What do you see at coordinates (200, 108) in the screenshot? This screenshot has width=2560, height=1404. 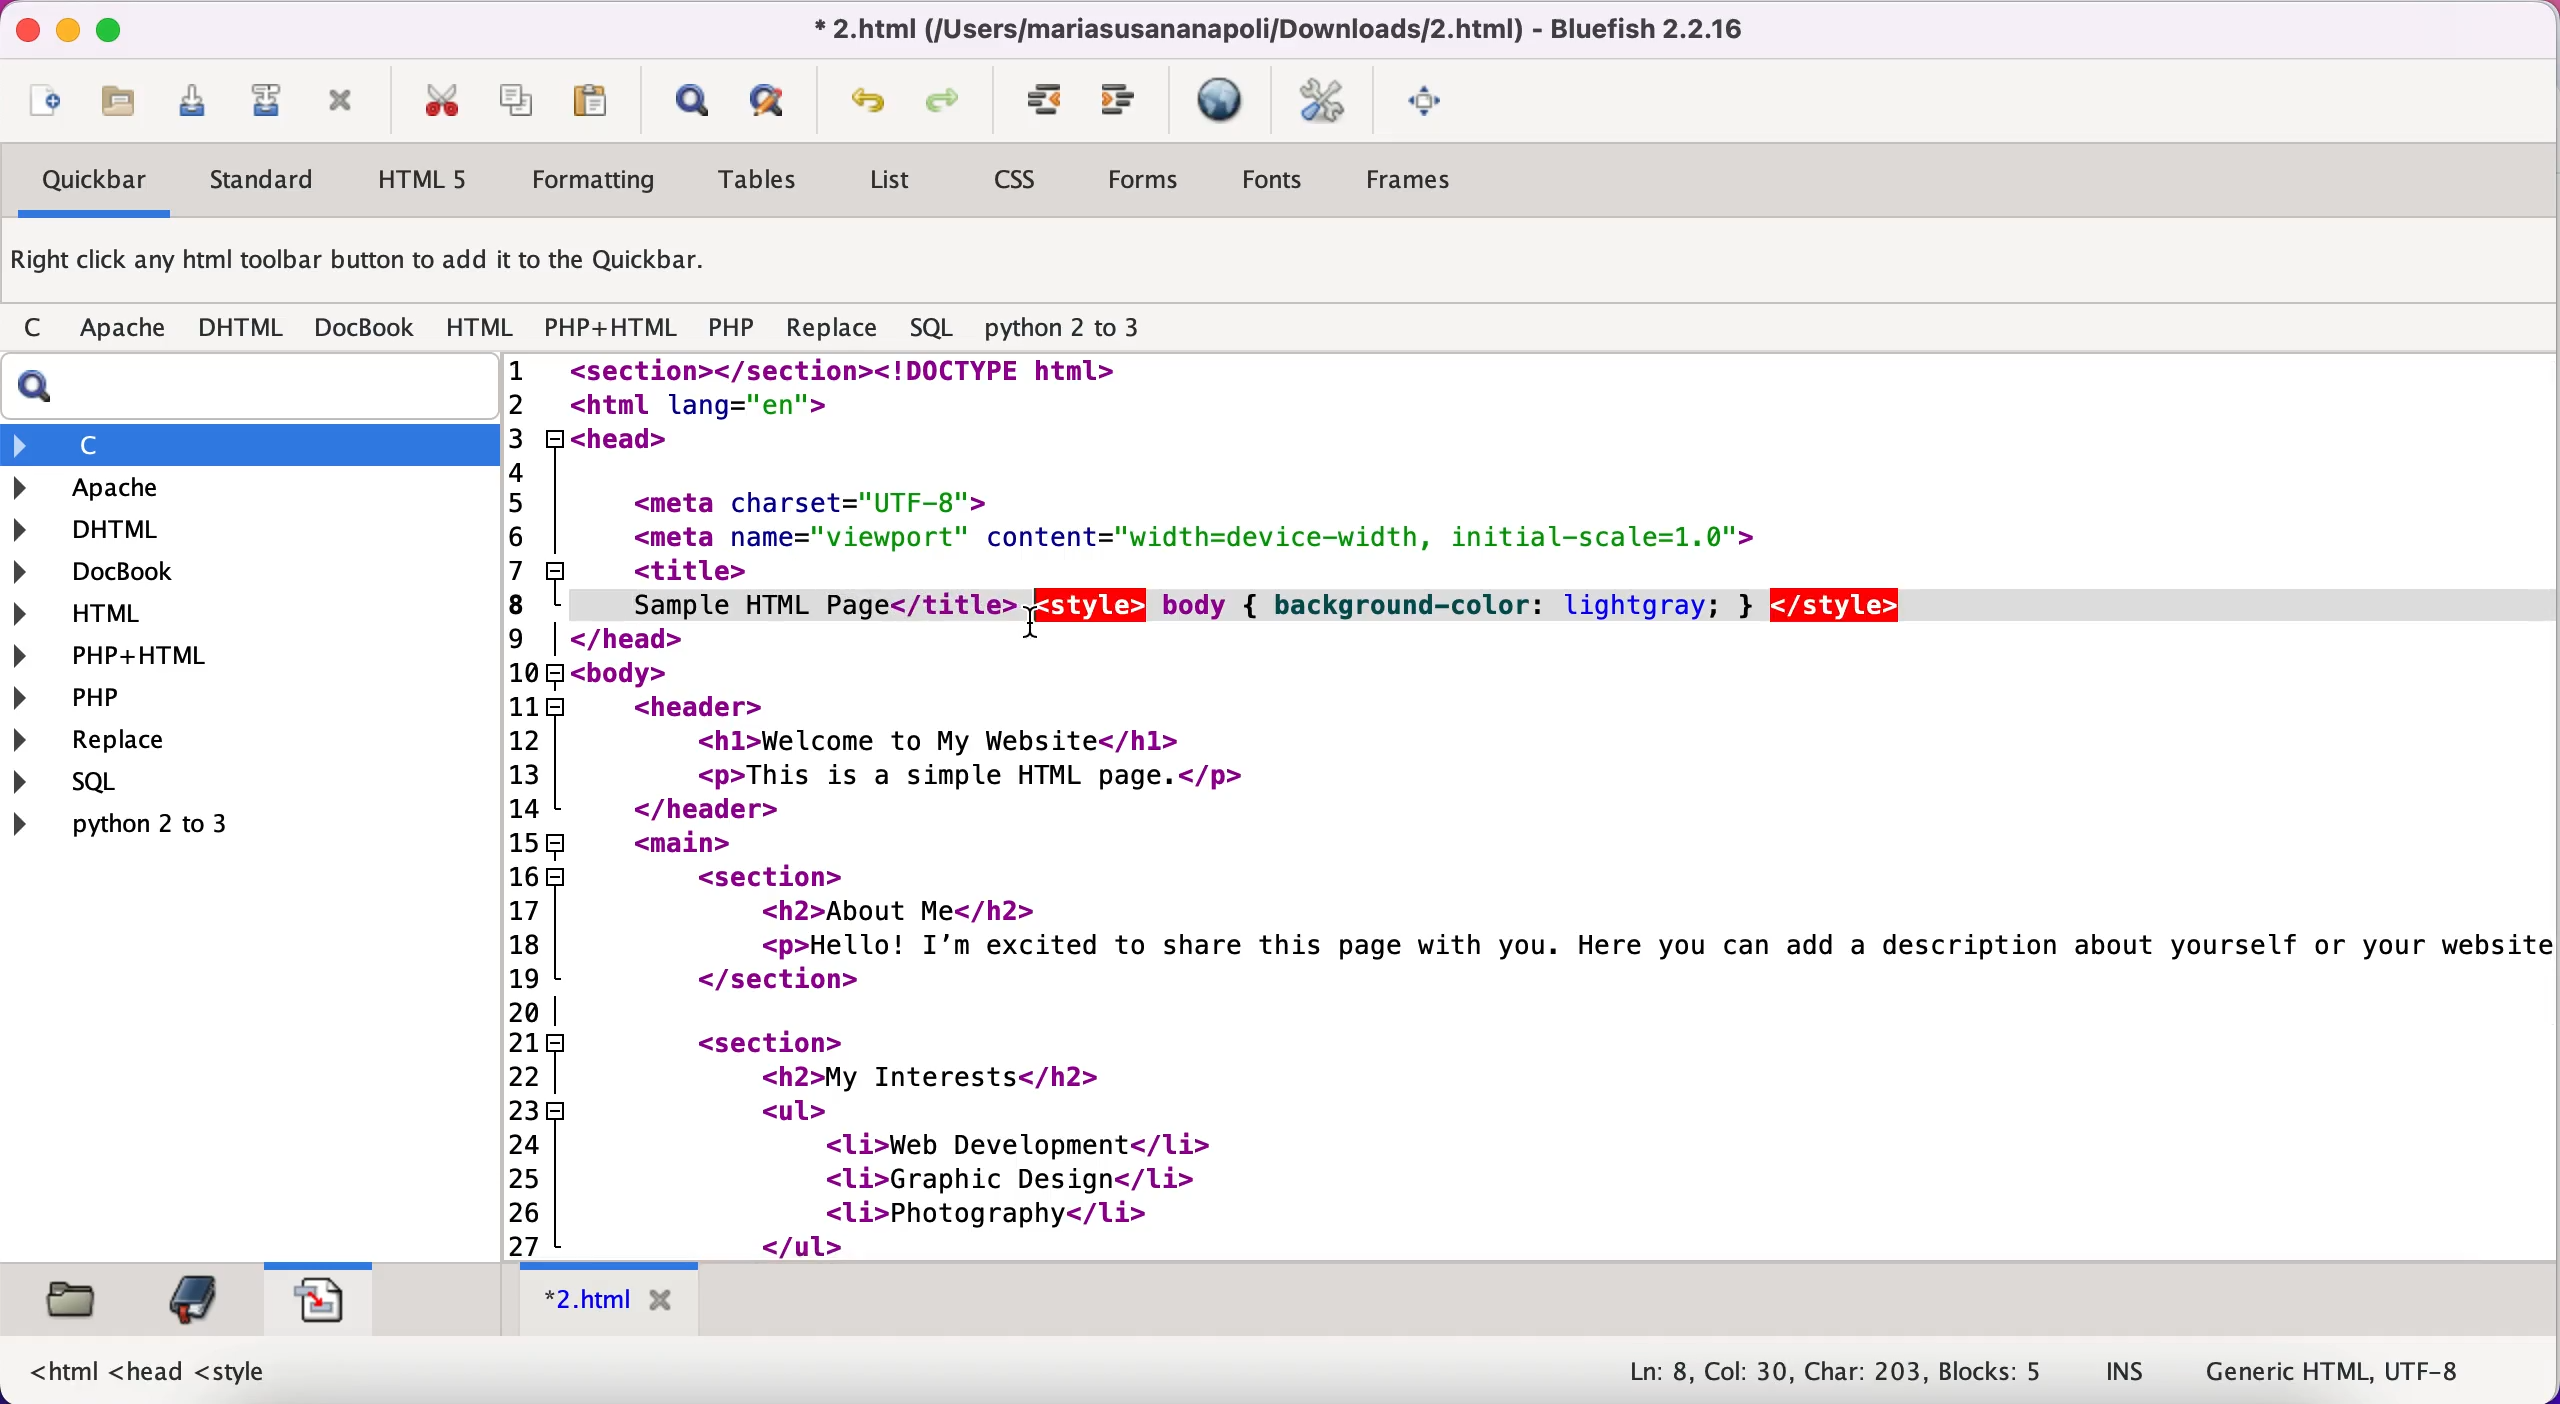 I see `save current file` at bounding box center [200, 108].